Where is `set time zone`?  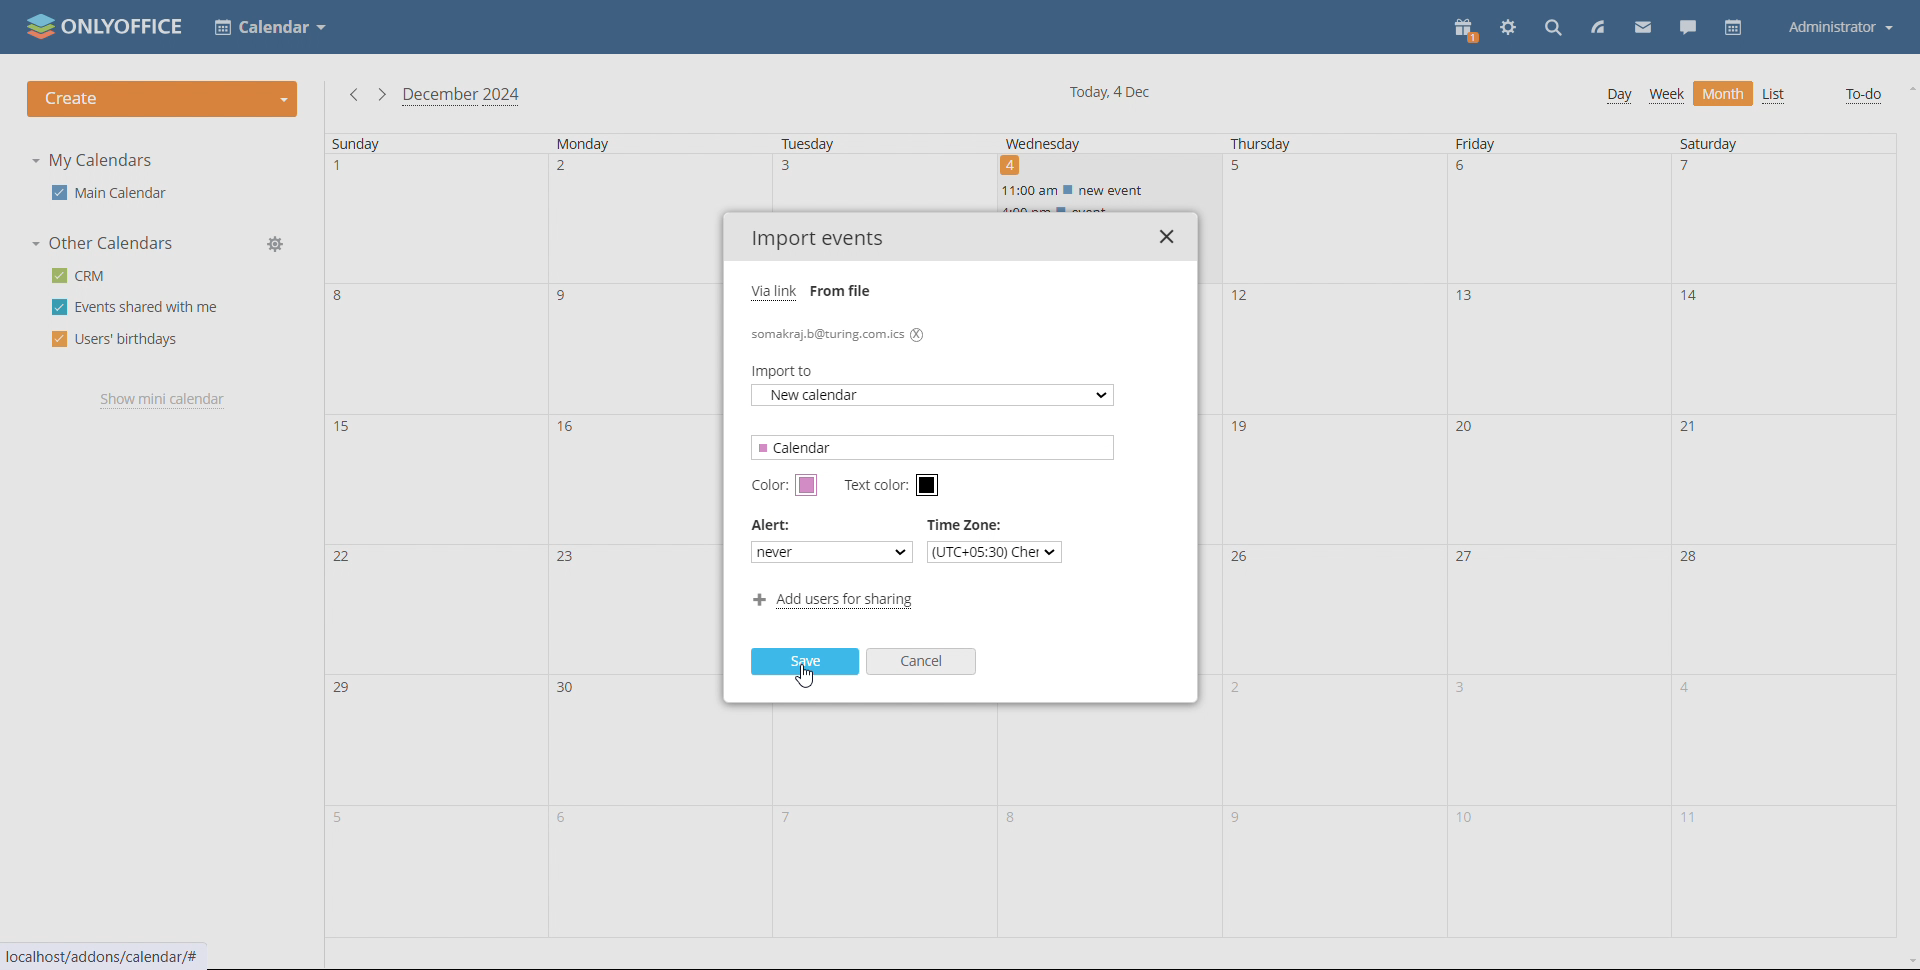
set time zone is located at coordinates (995, 549).